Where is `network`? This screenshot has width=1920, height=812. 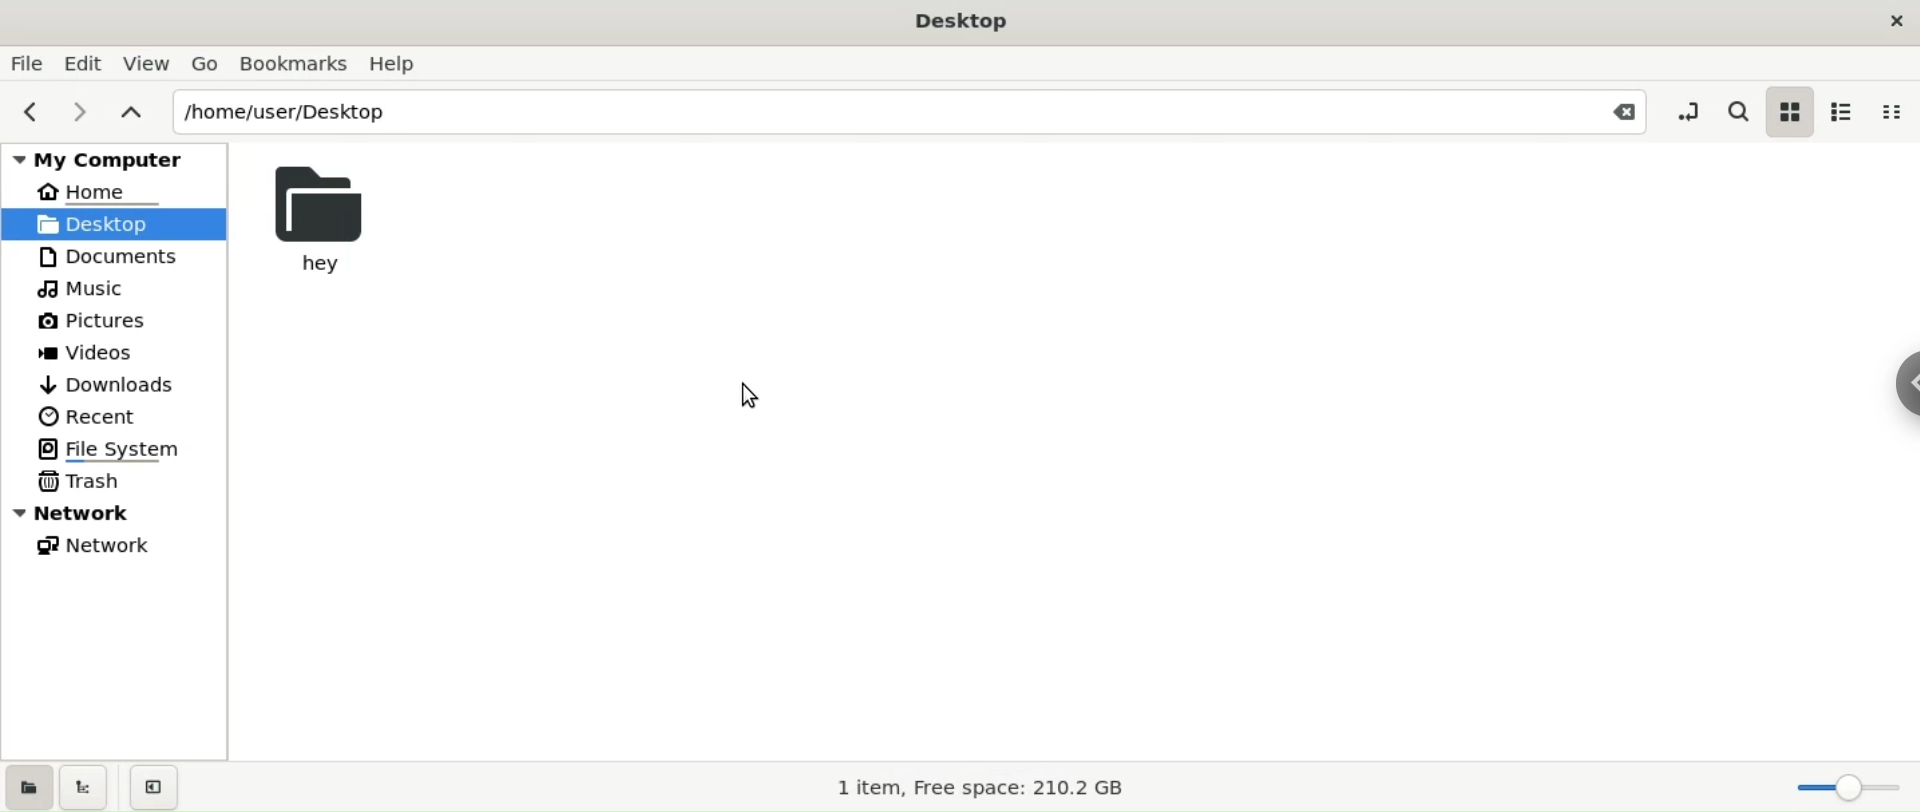 network is located at coordinates (100, 549).